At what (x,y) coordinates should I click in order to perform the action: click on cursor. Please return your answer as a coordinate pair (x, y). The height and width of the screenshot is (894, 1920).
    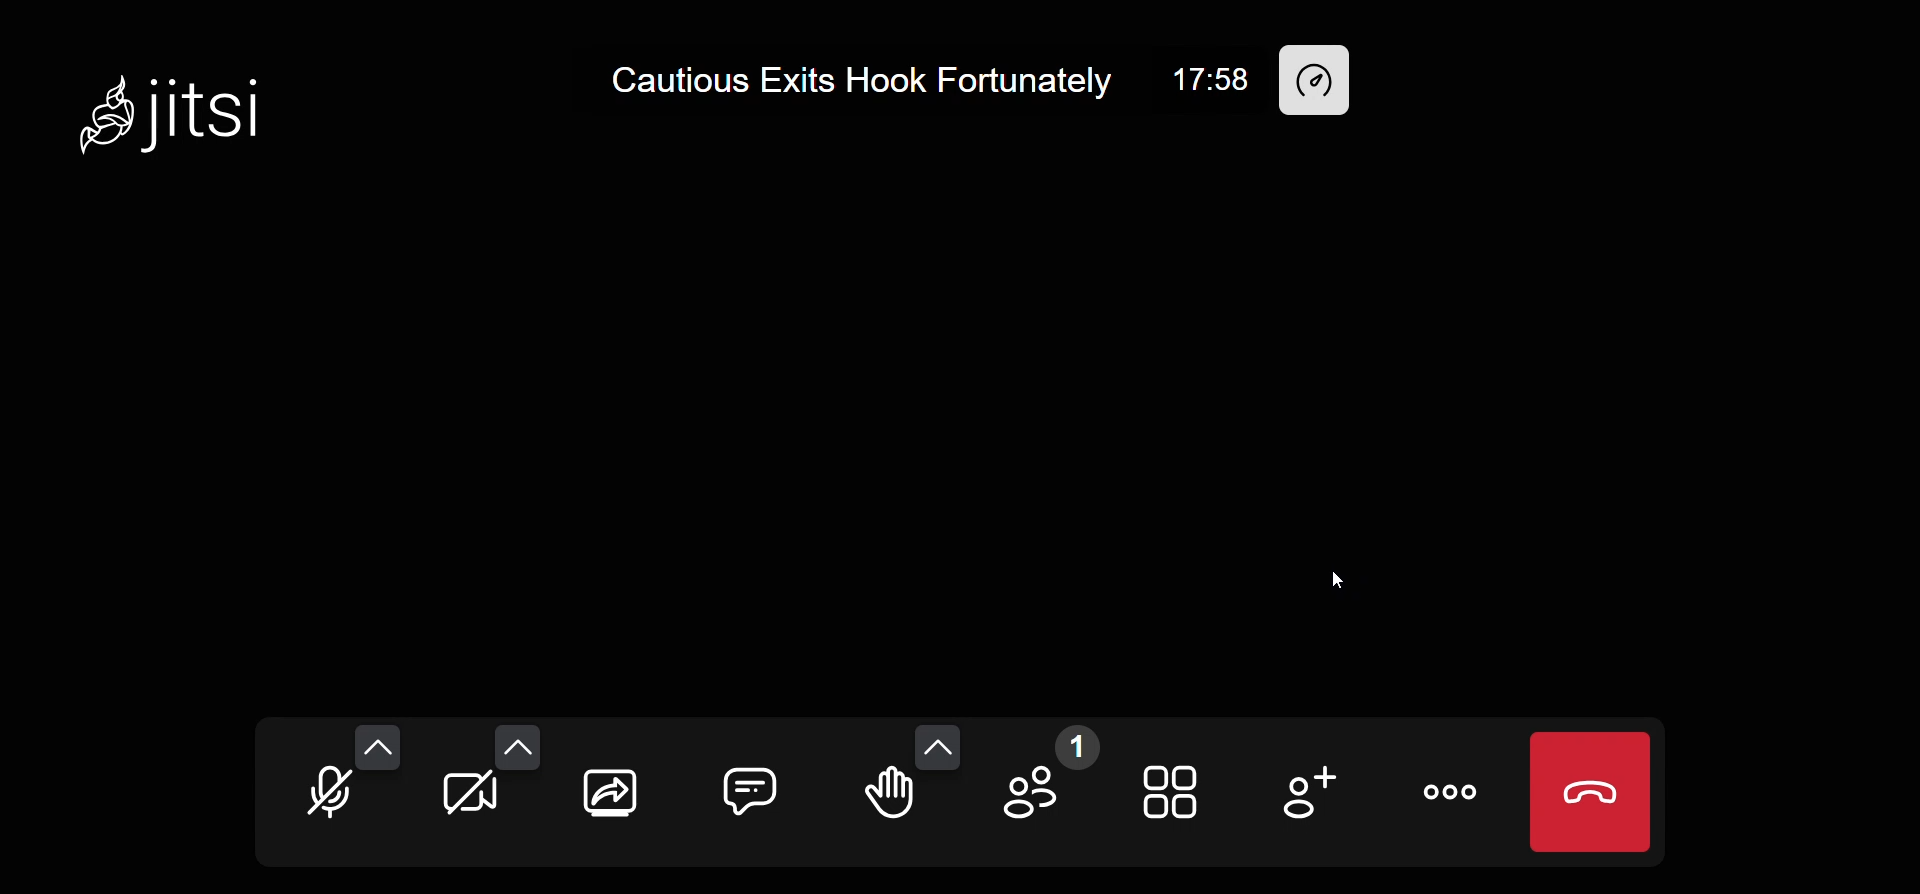
    Looking at the image, I should click on (1338, 572).